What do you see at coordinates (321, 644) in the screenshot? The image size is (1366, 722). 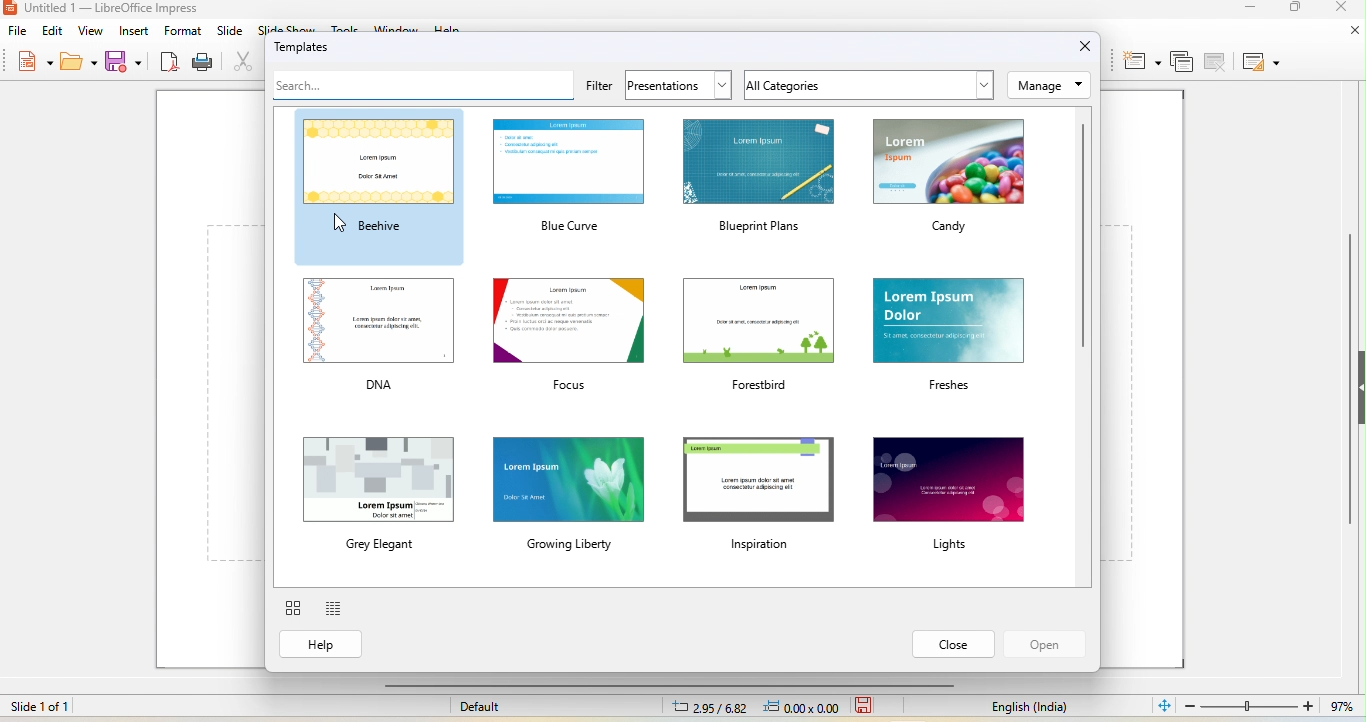 I see `help` at bounding box center [321, 644].